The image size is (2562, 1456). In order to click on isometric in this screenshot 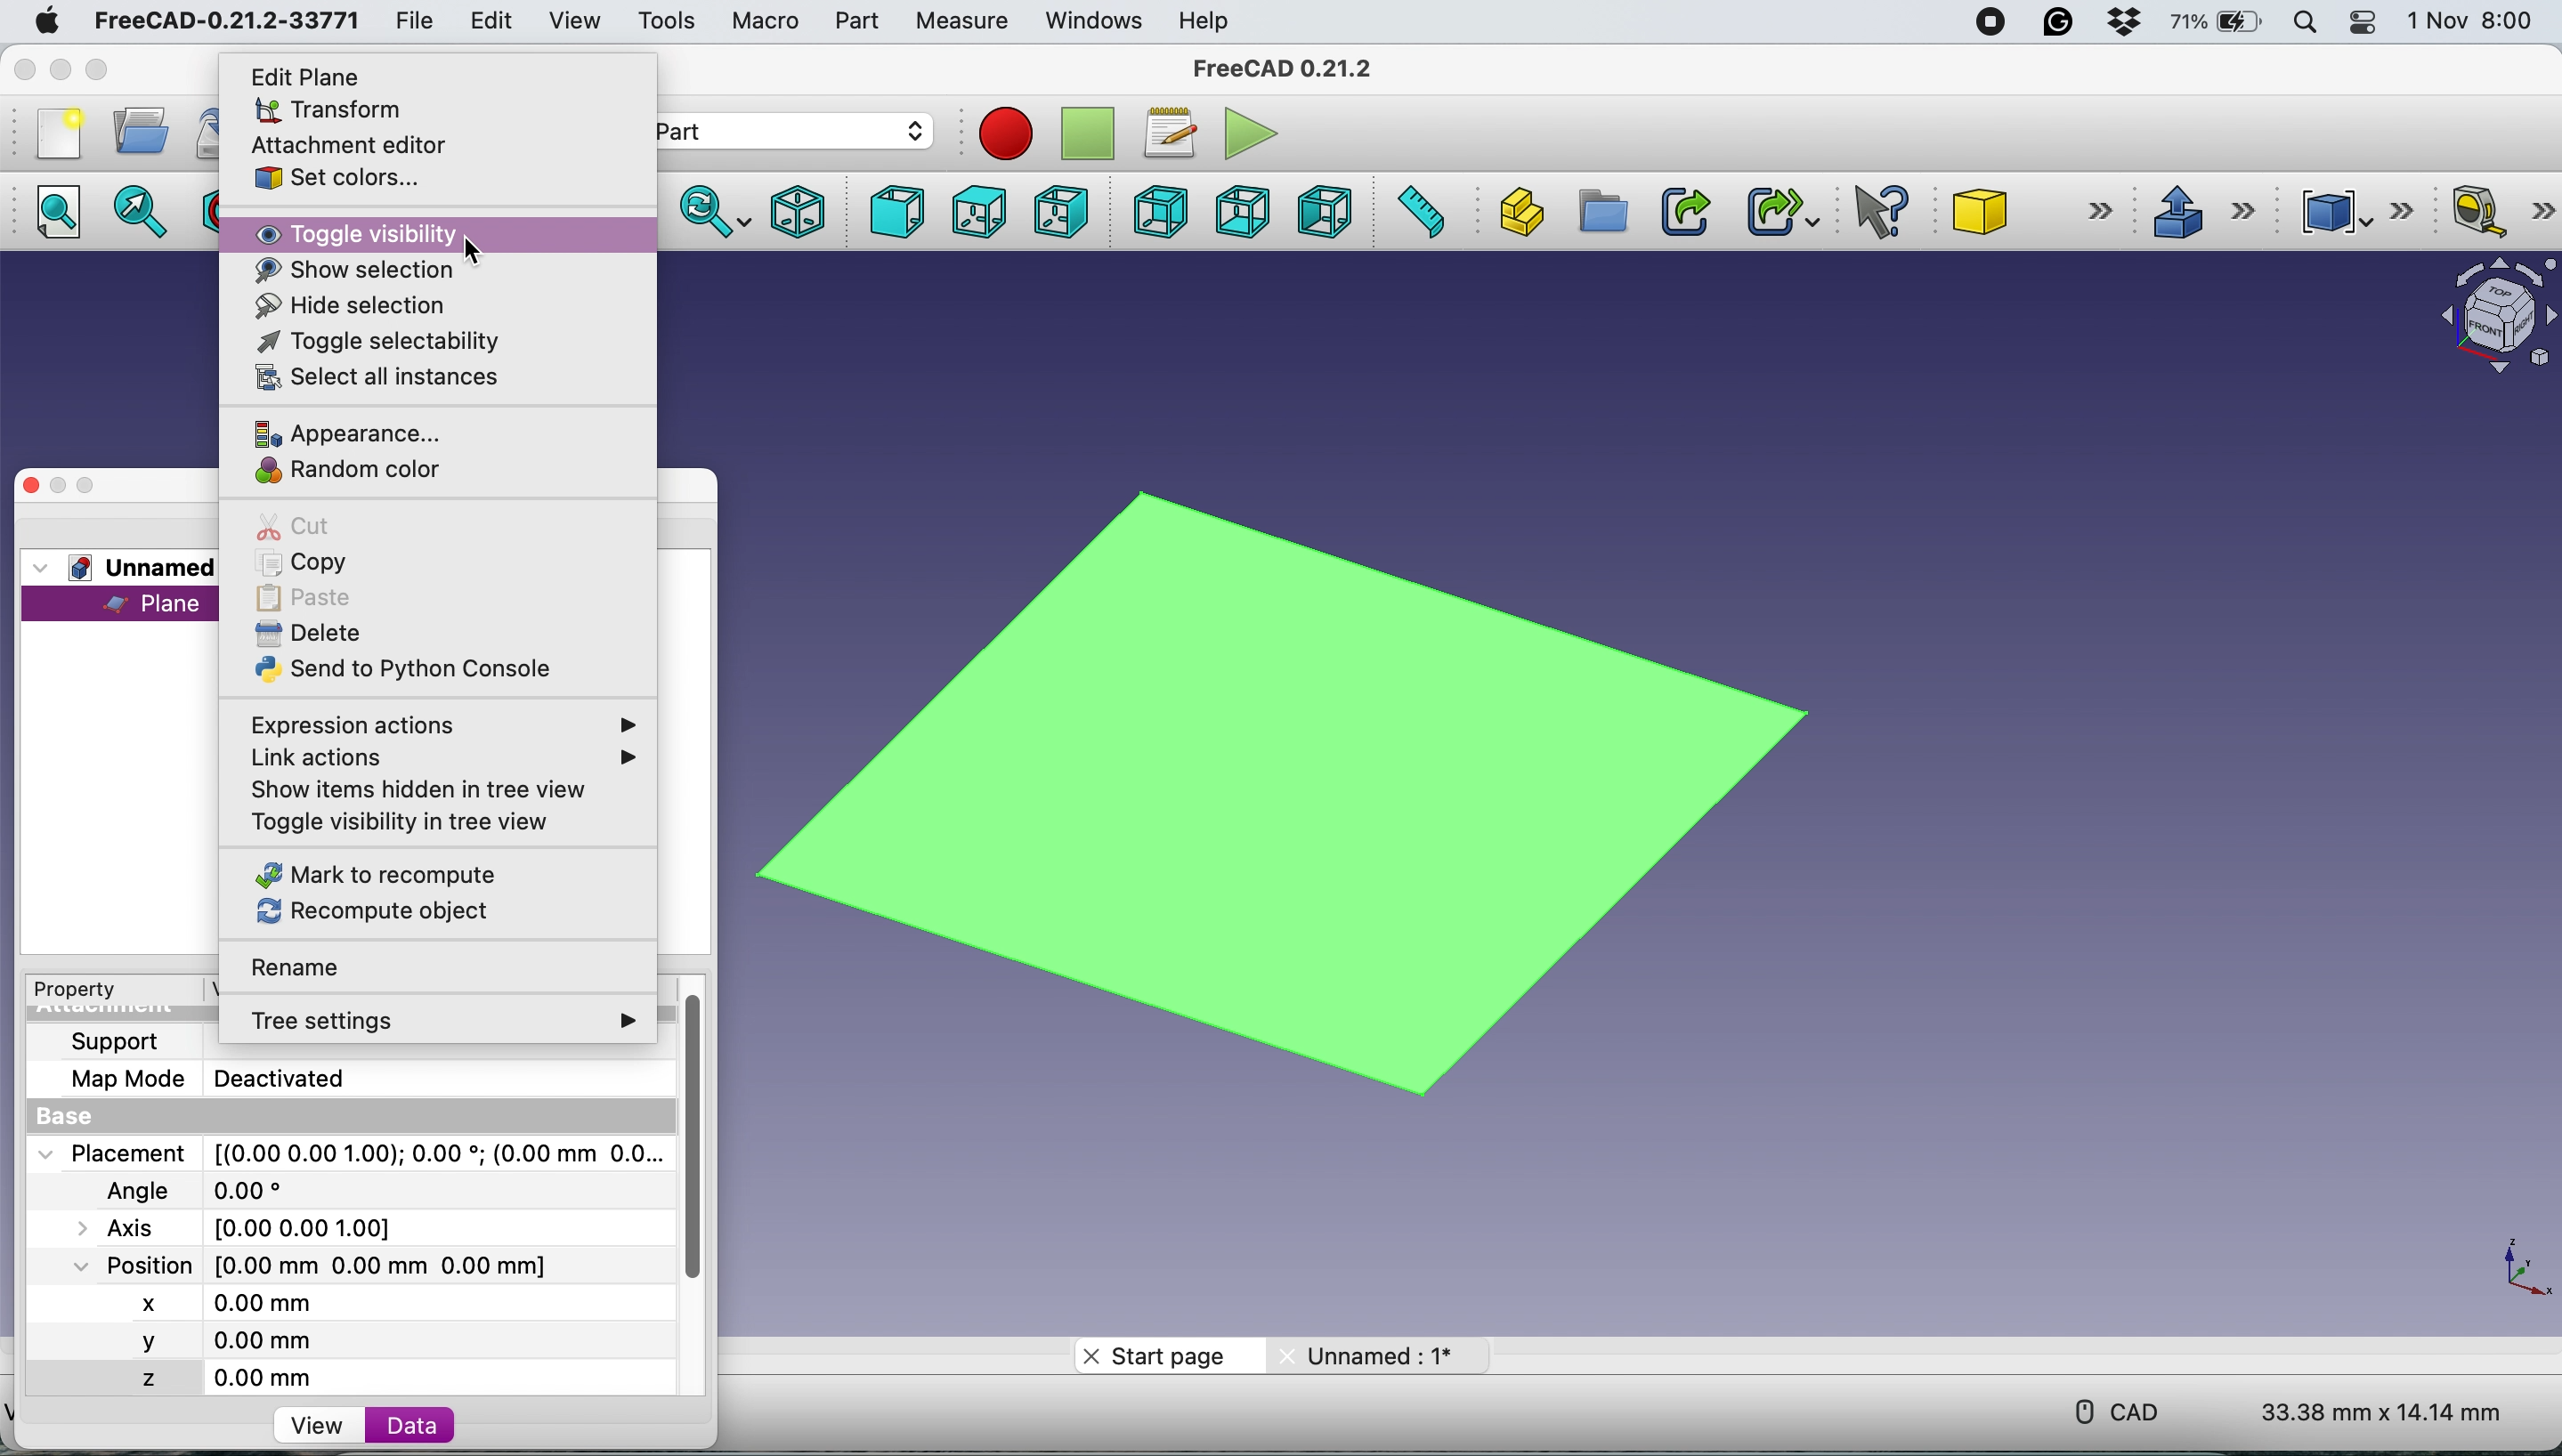, I will do `click(796, 215)`.